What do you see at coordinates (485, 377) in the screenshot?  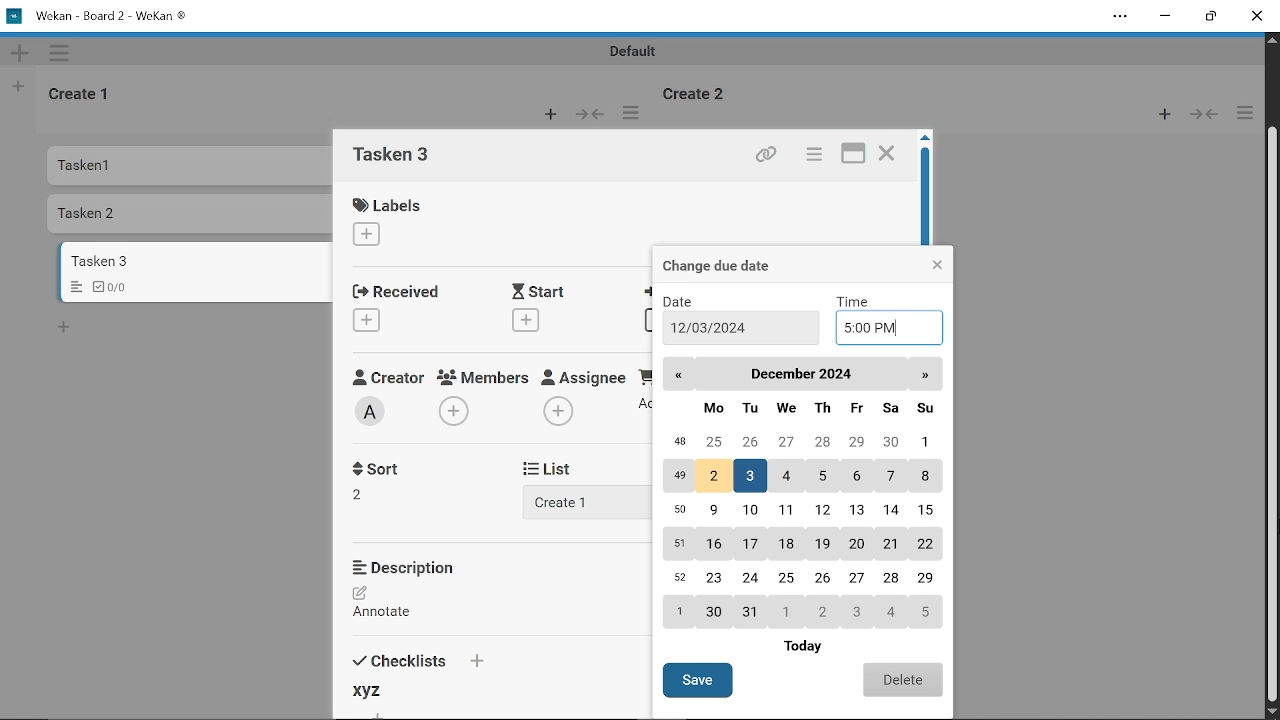 I see `Memebers` at bounding box center [485, 377].